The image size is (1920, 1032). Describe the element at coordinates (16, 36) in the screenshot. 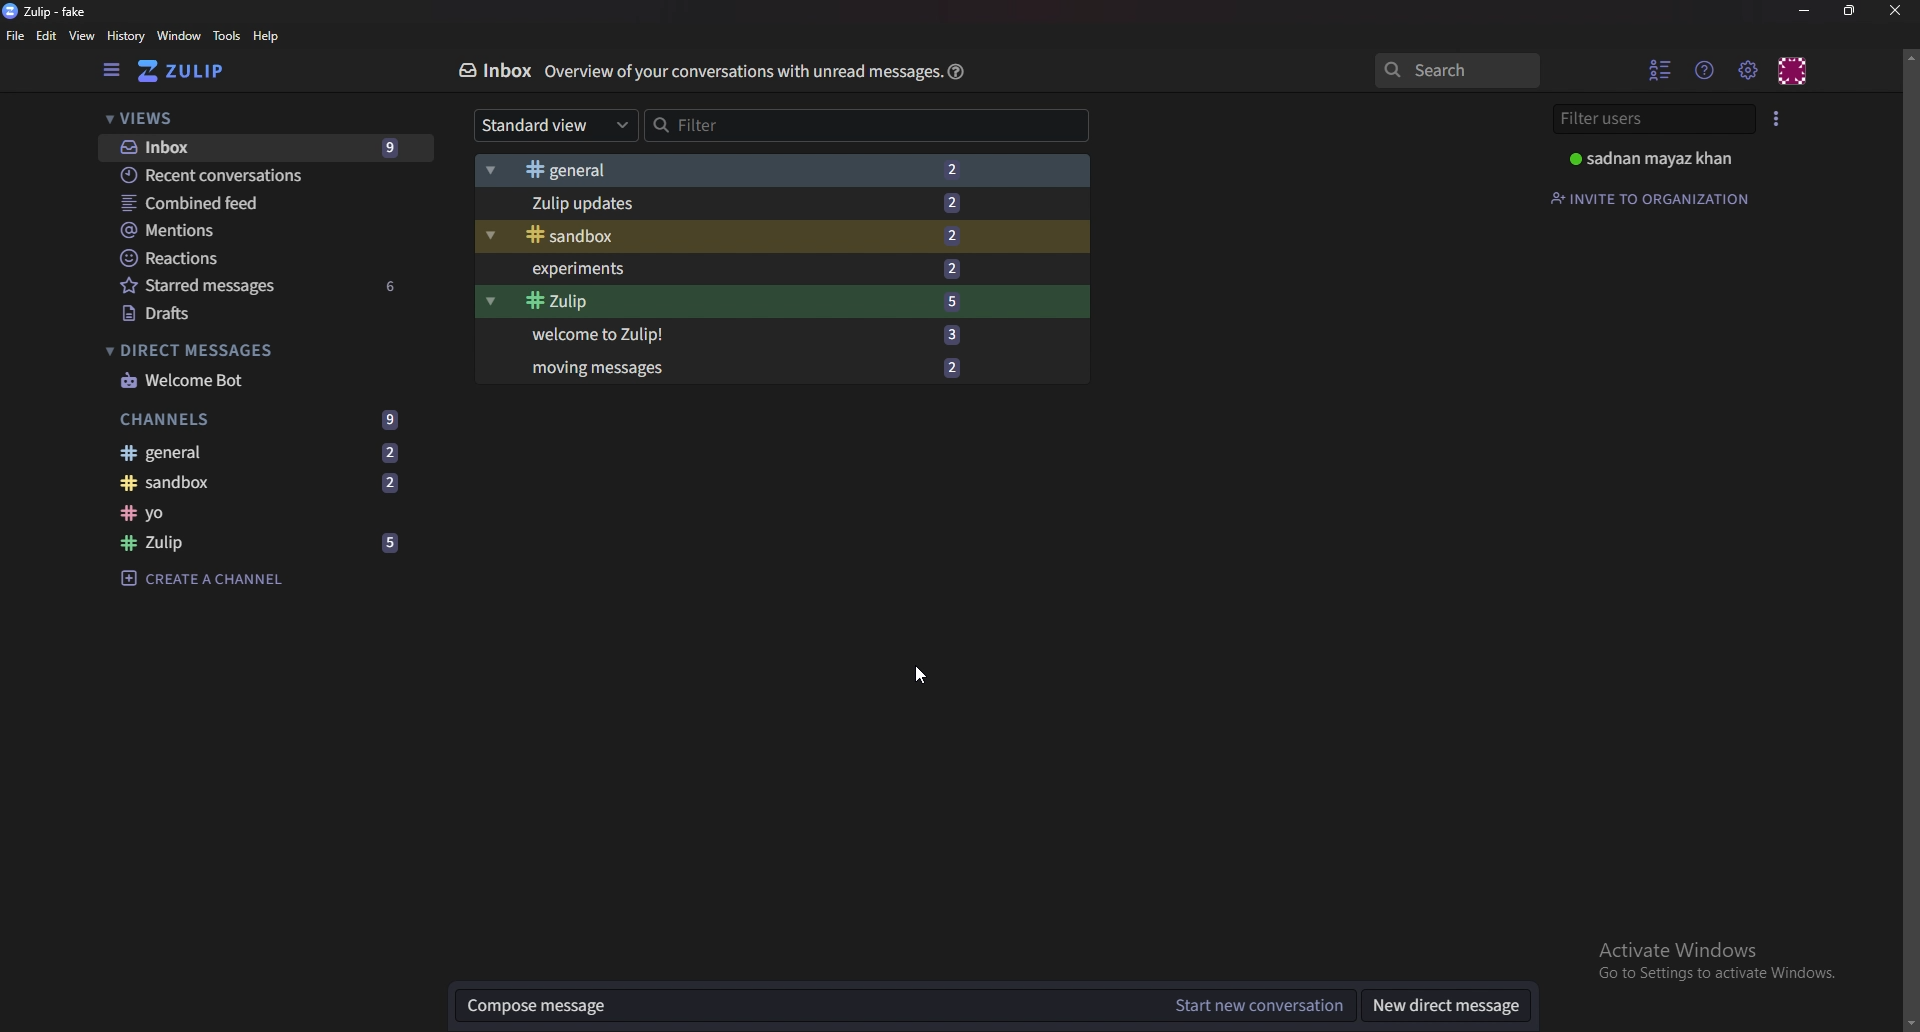

I see `File` at that location.